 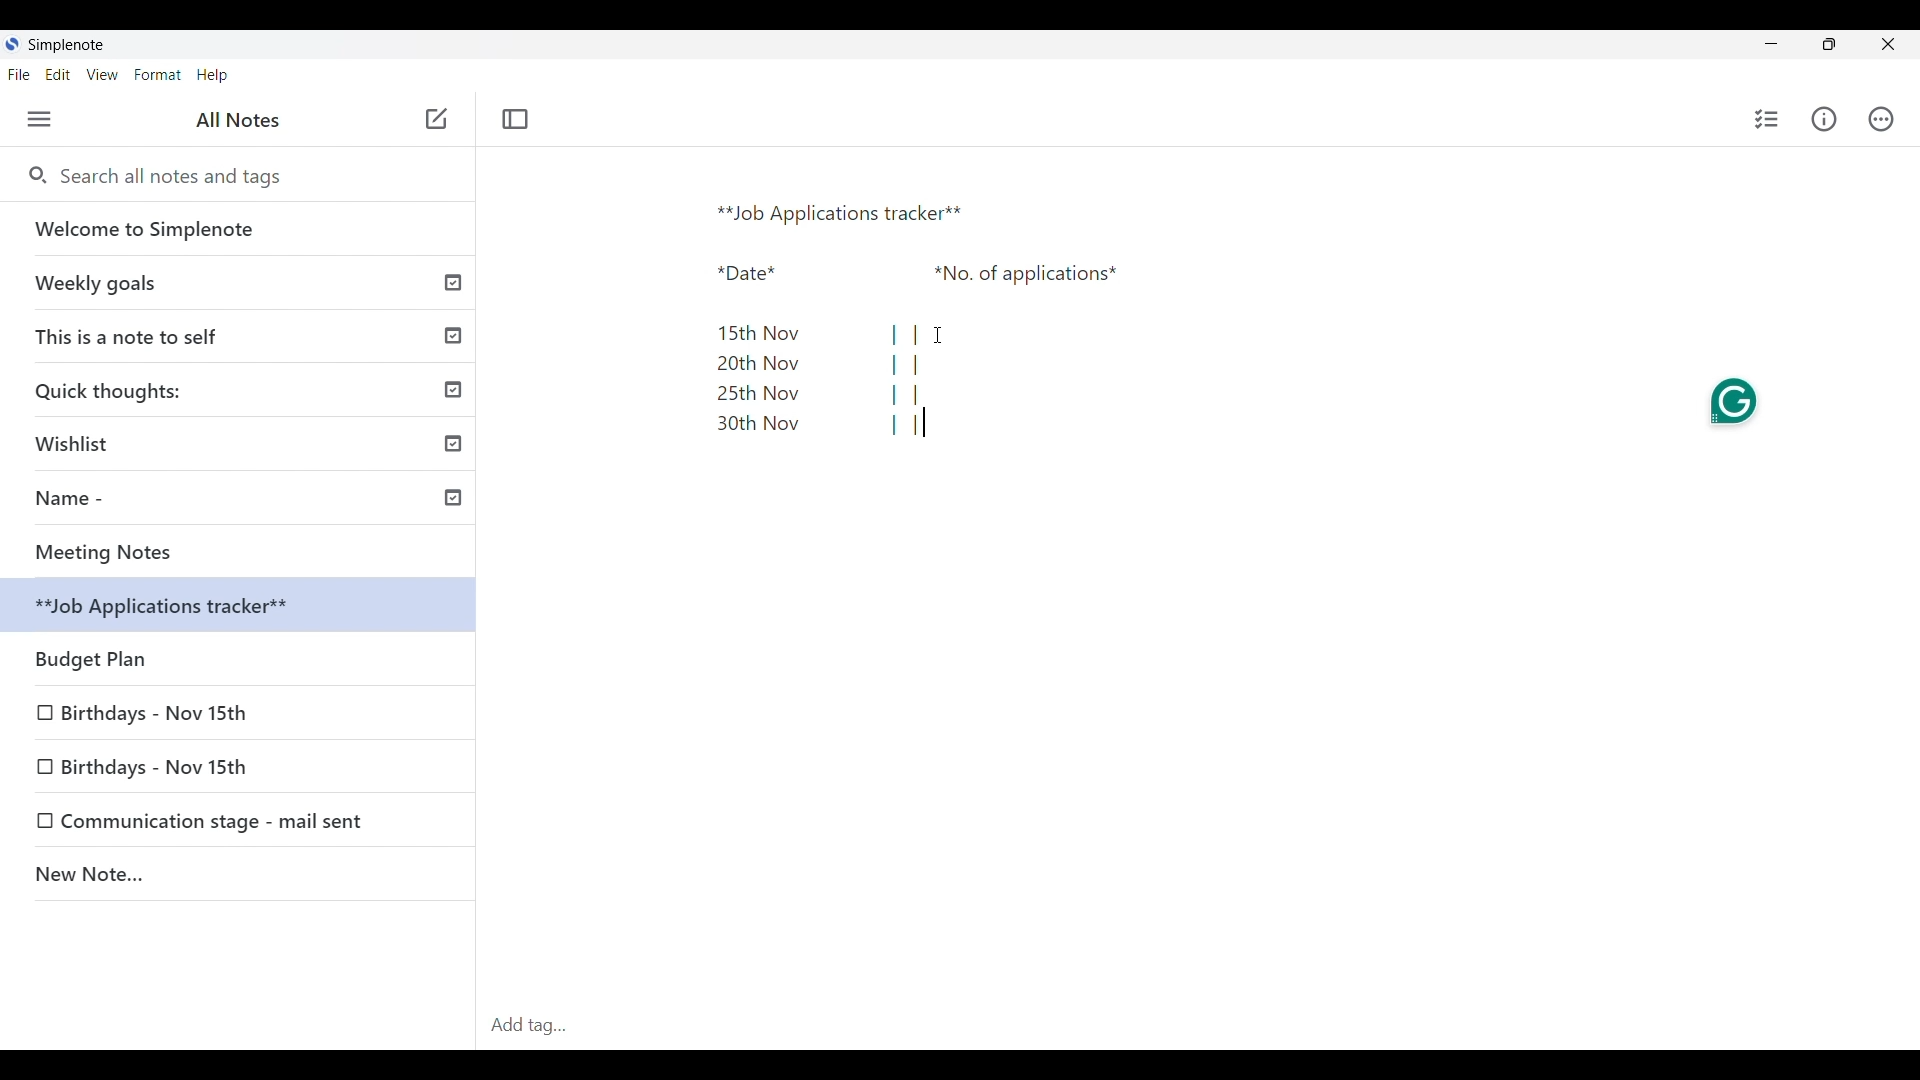 What do you see at coordinates (1731, 403) in the screenshot?
I see `Grammarly extension on` at bounding box center [1731, 403].